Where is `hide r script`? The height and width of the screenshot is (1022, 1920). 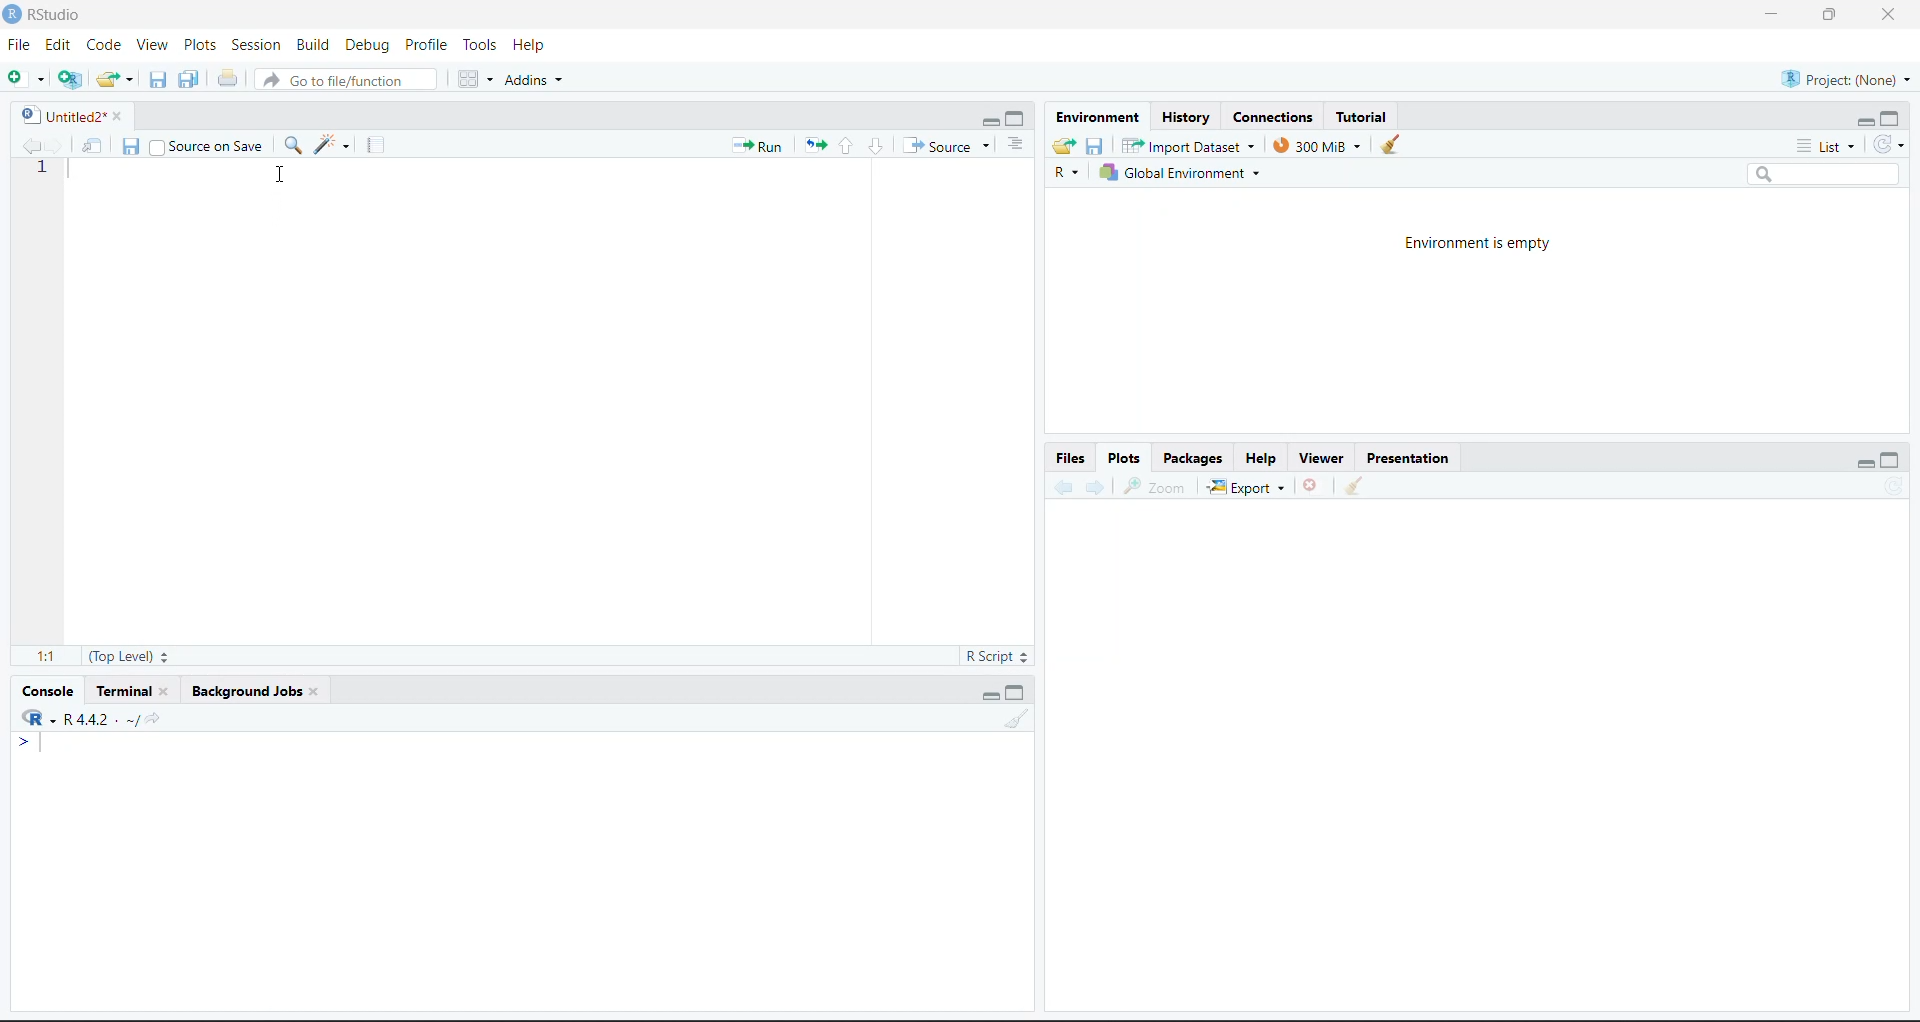
hide r script is located at coordinates (986, 693).